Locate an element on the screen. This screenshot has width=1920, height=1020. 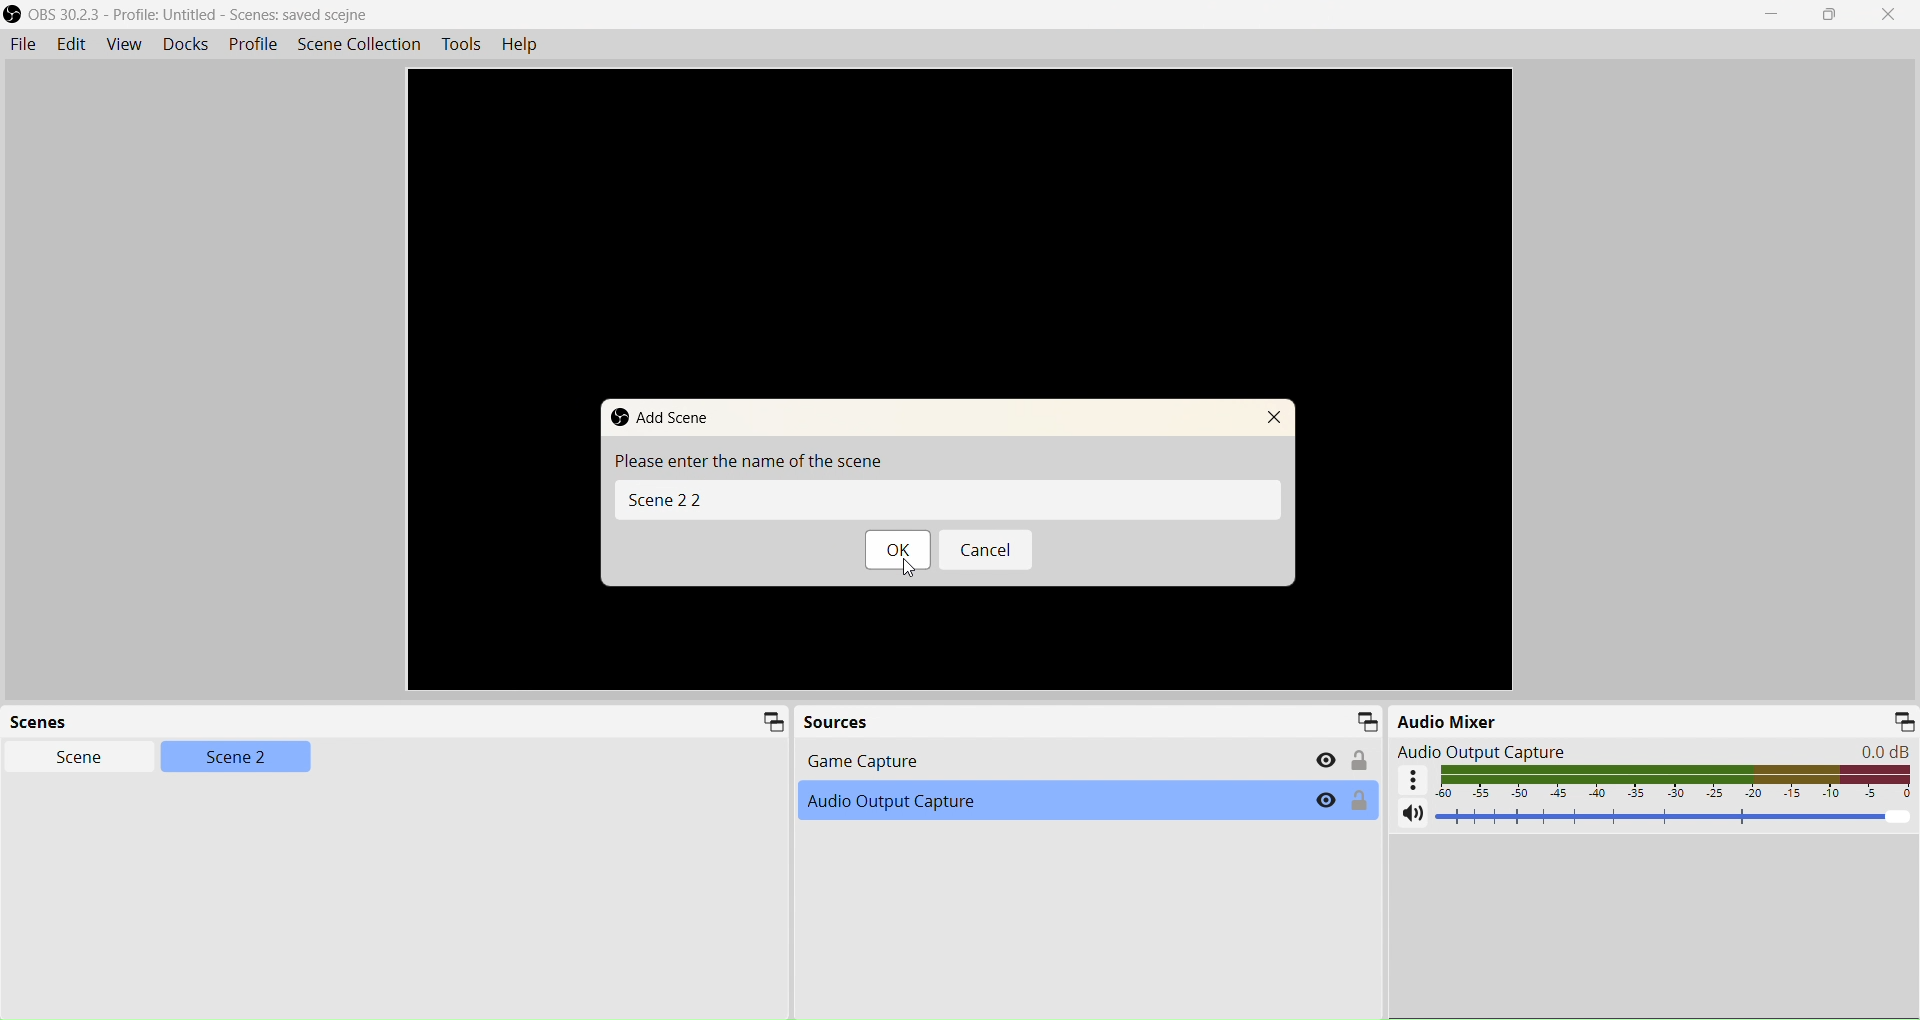
Cursor is located at coordinates (906, 568).